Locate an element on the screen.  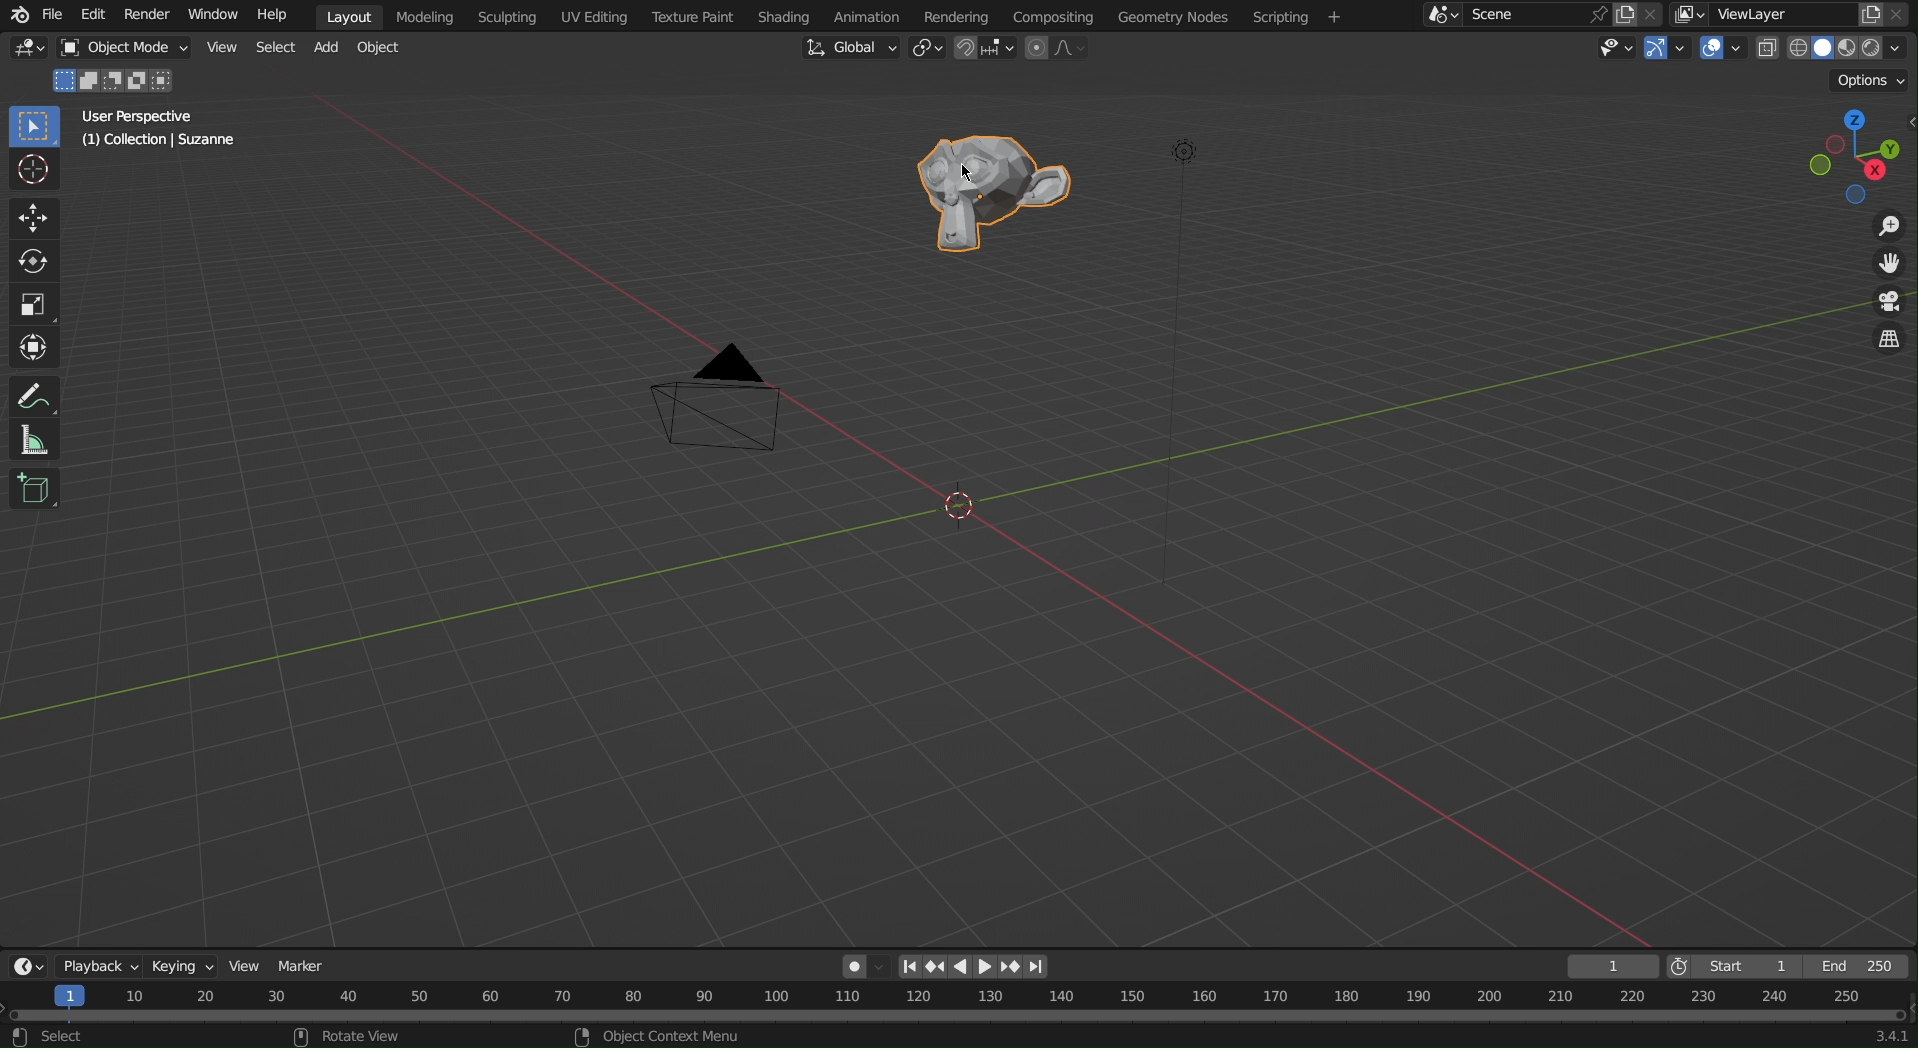
right is located at coordinates (988, 964).